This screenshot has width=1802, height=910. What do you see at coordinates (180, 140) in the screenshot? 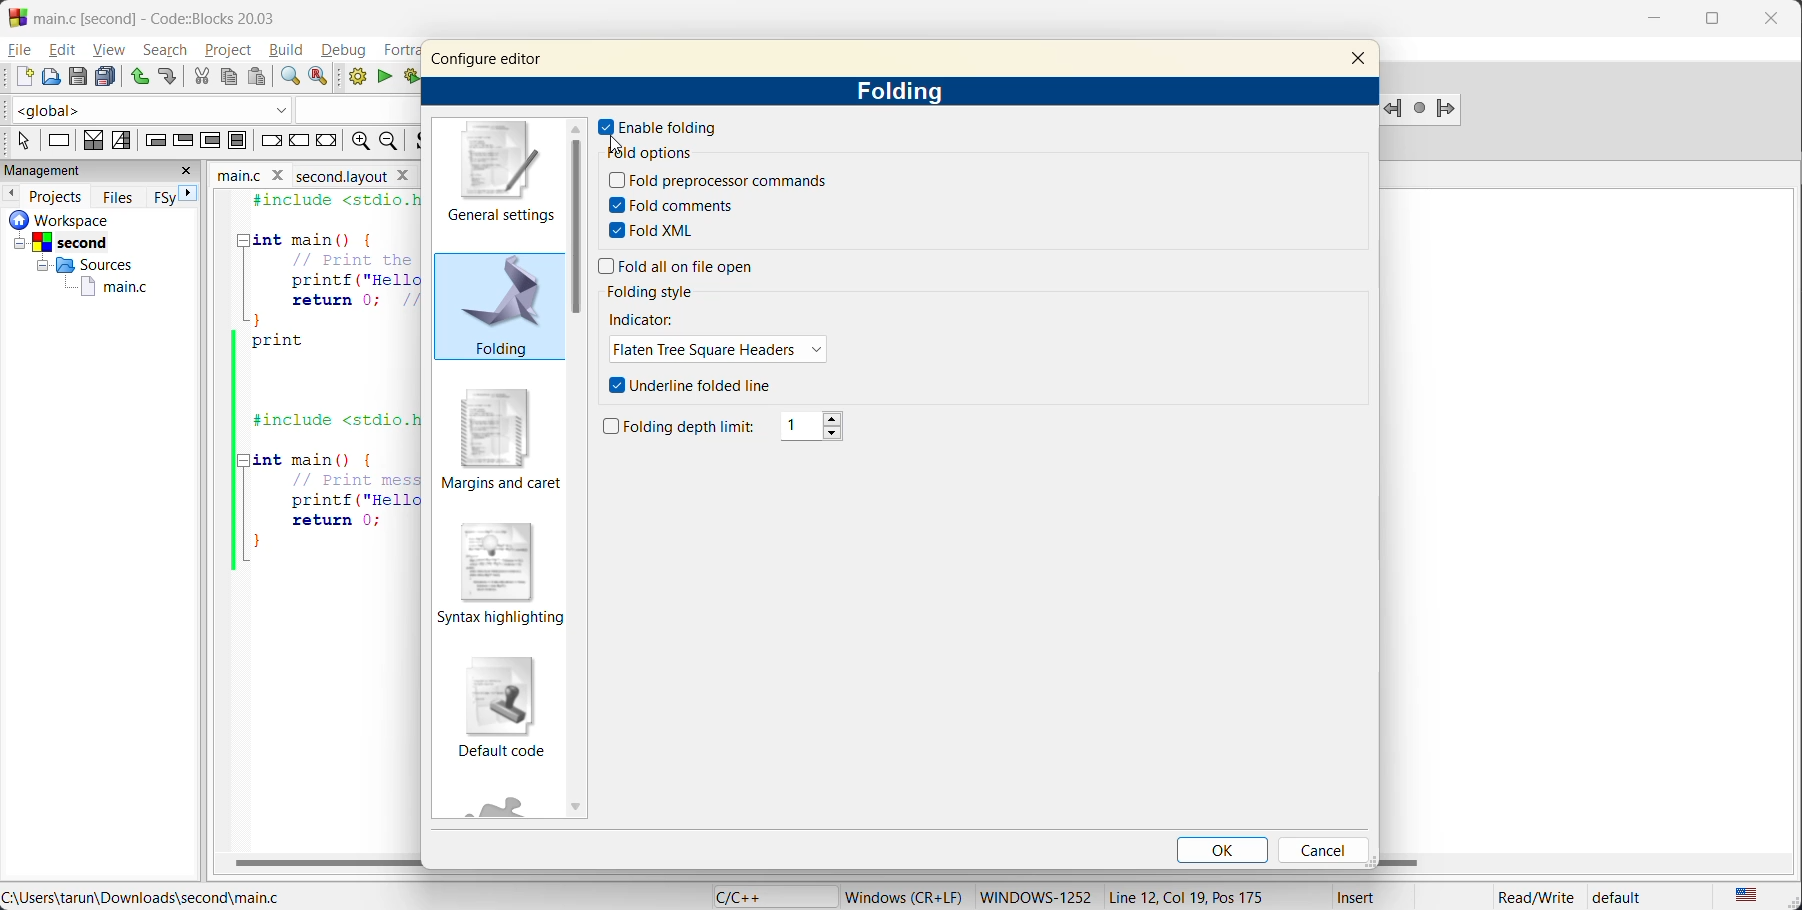
I see `exit condition loop` at bounding box center [180, 140].